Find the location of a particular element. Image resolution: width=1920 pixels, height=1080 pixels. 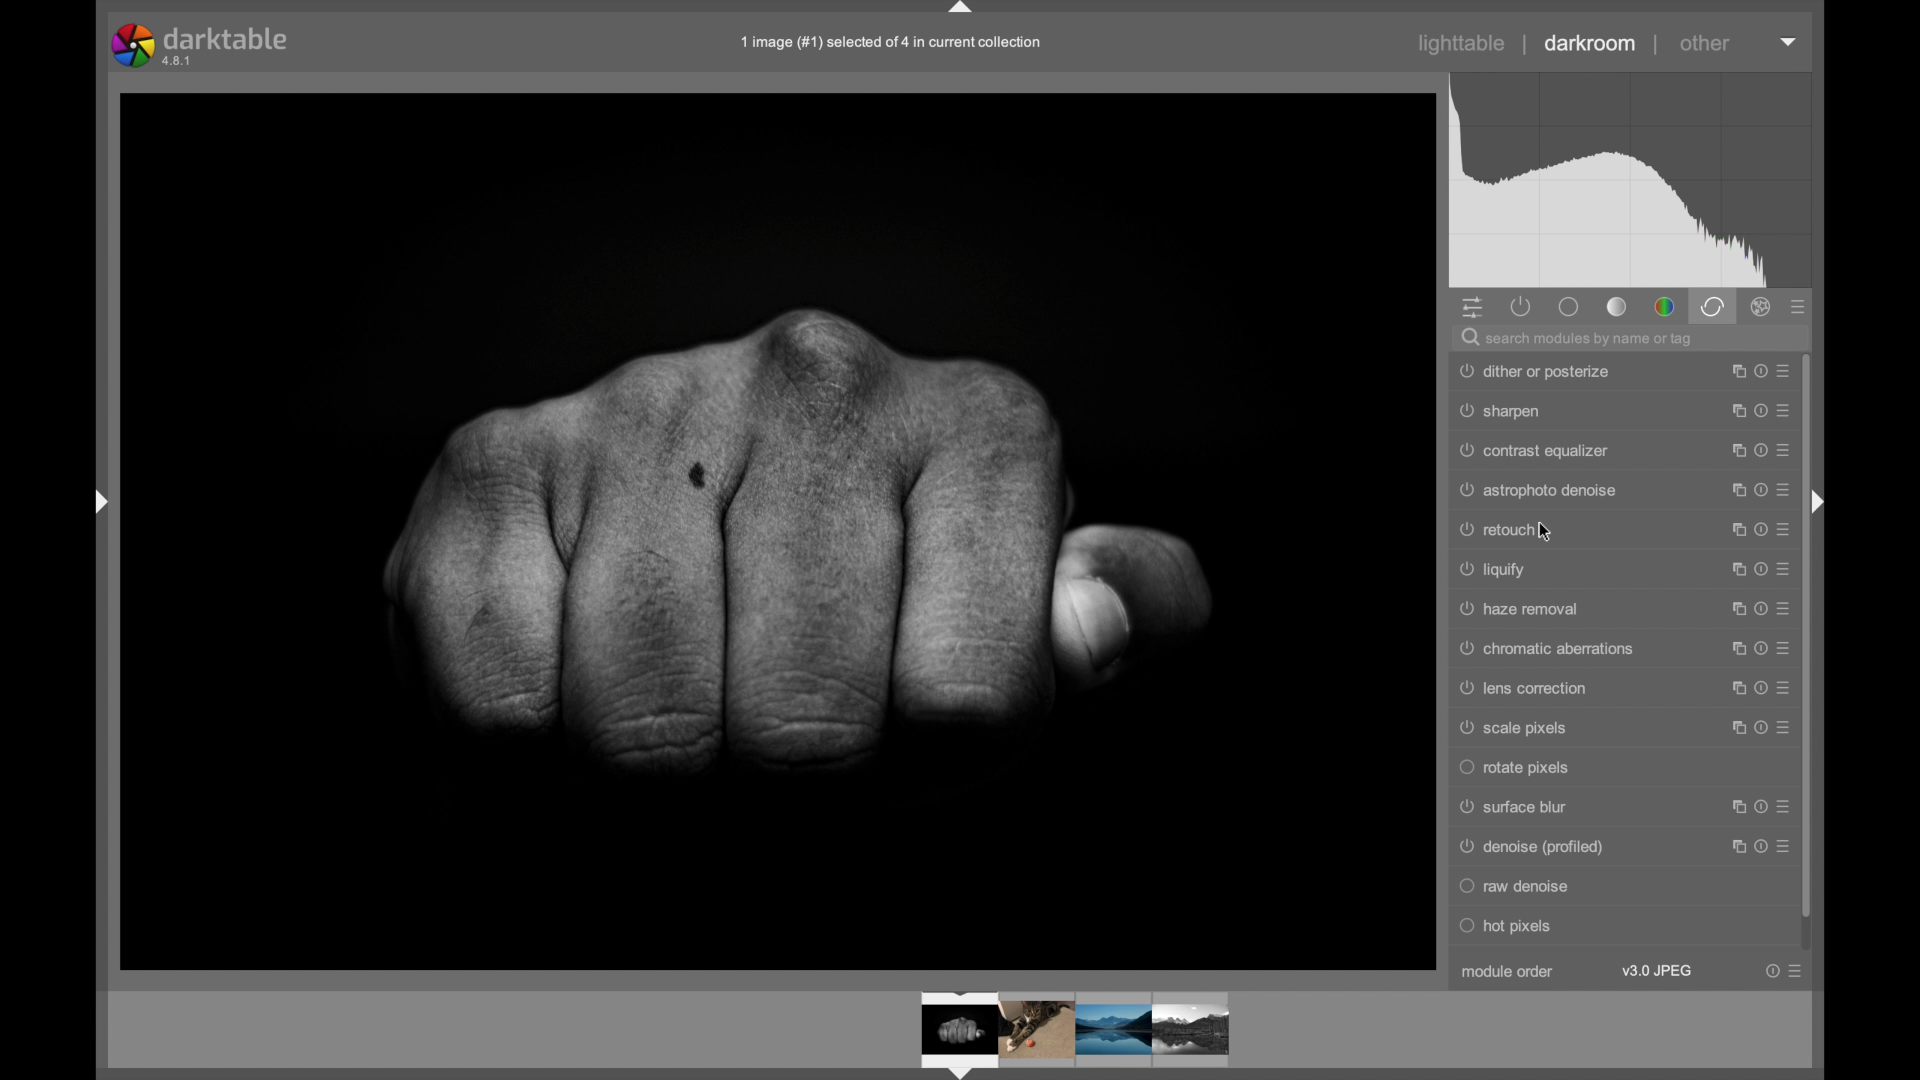

base is located at coordinates (1568, 306).